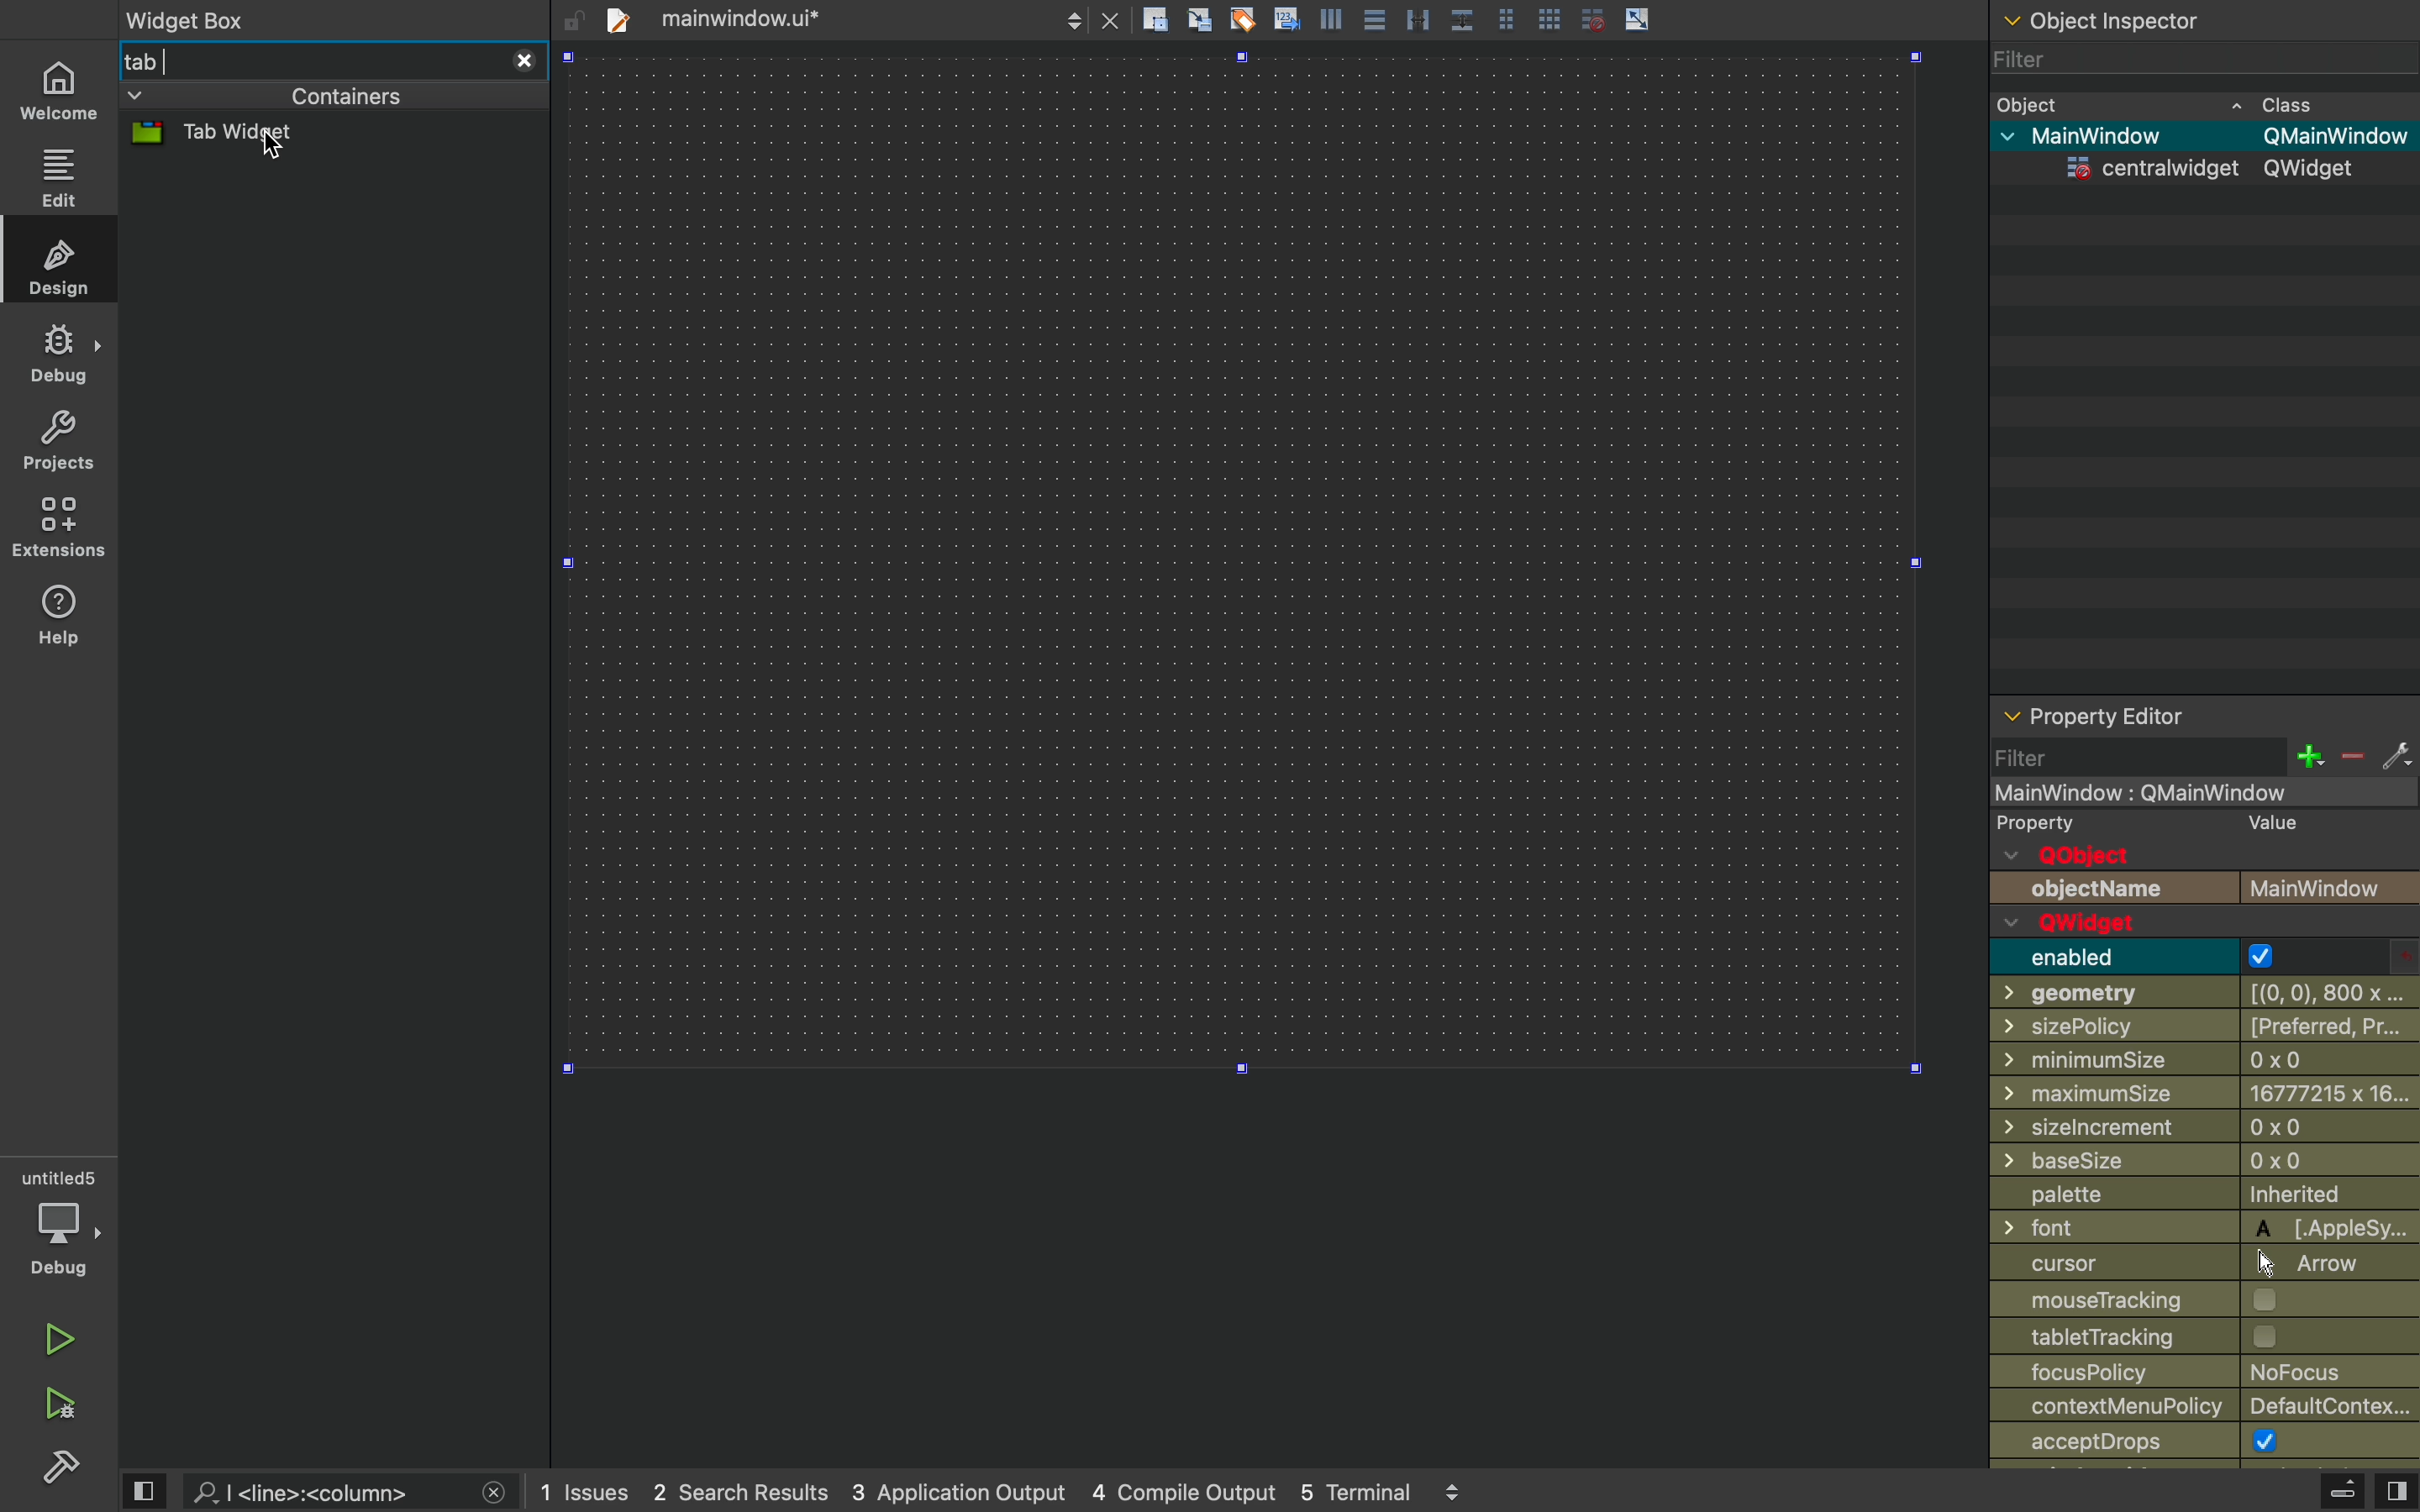  Describe the element at coordinates (2307, 756) in the screenshot. I see `plus` at that location.